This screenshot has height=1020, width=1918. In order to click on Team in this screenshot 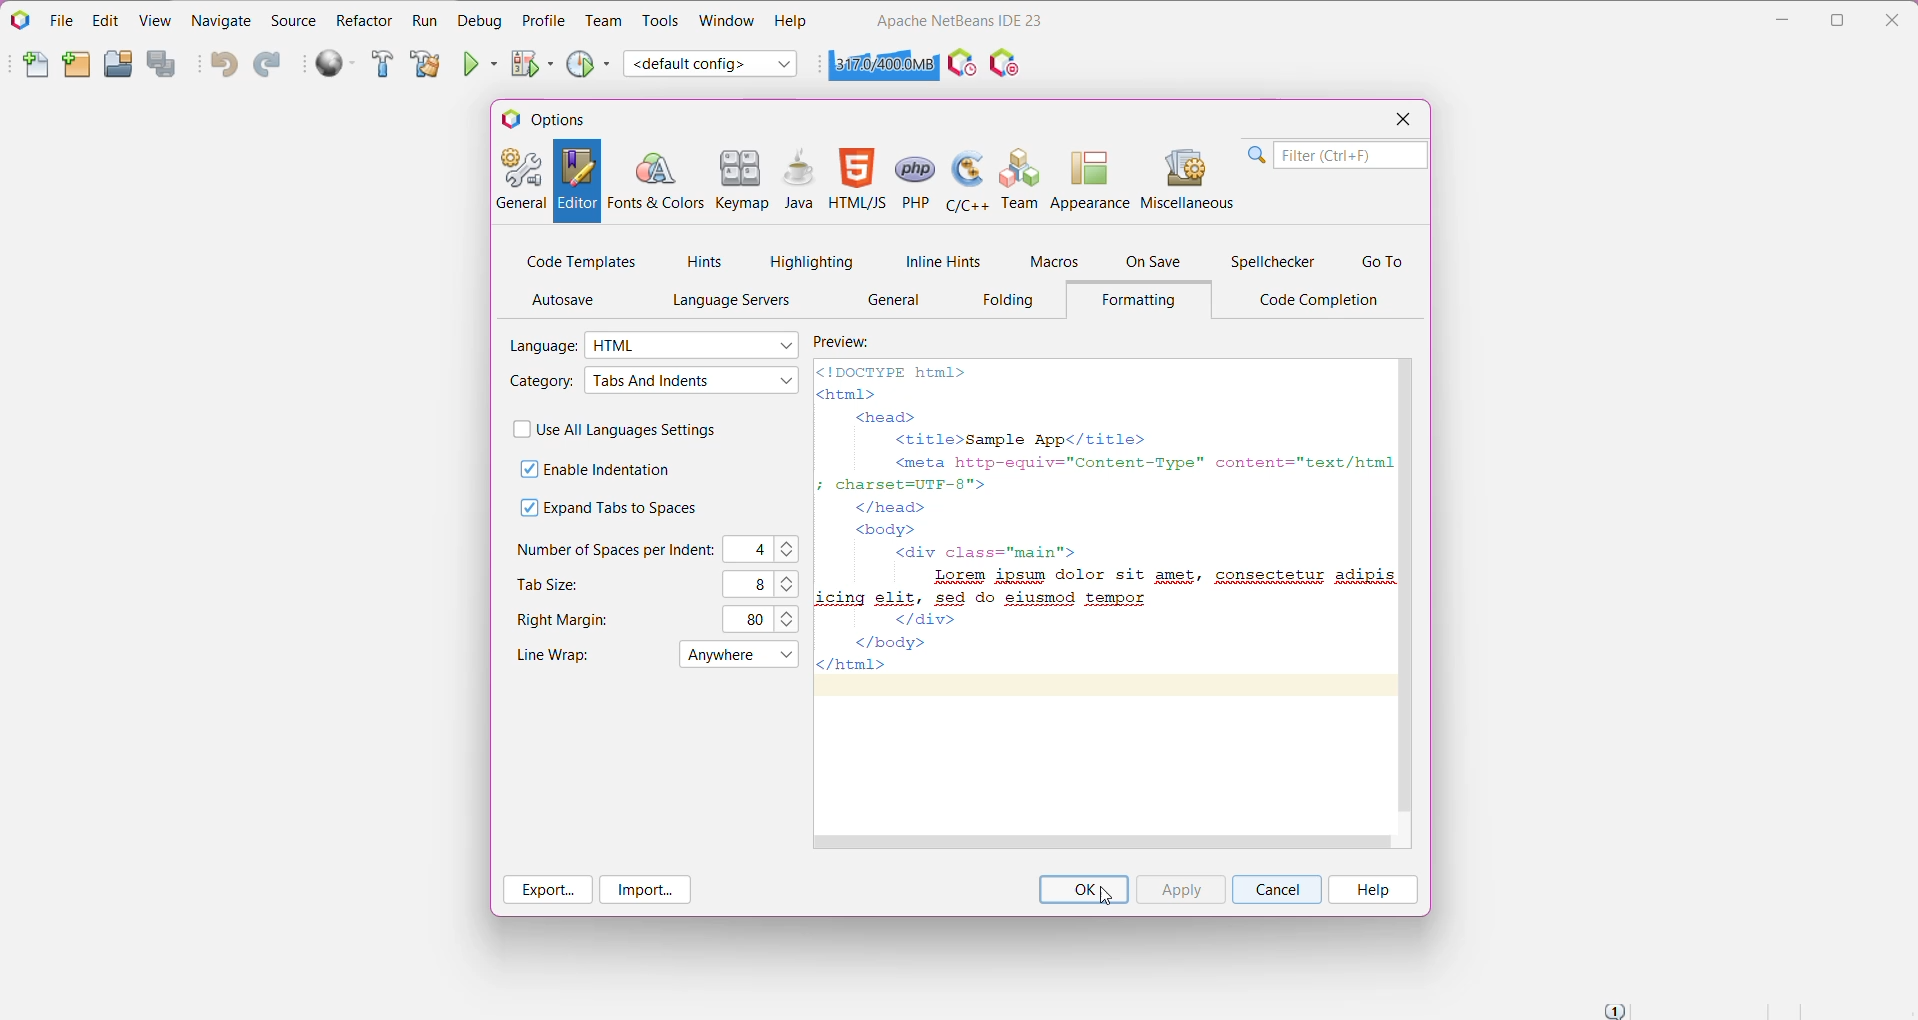, I will do `click(1017, 177)`.